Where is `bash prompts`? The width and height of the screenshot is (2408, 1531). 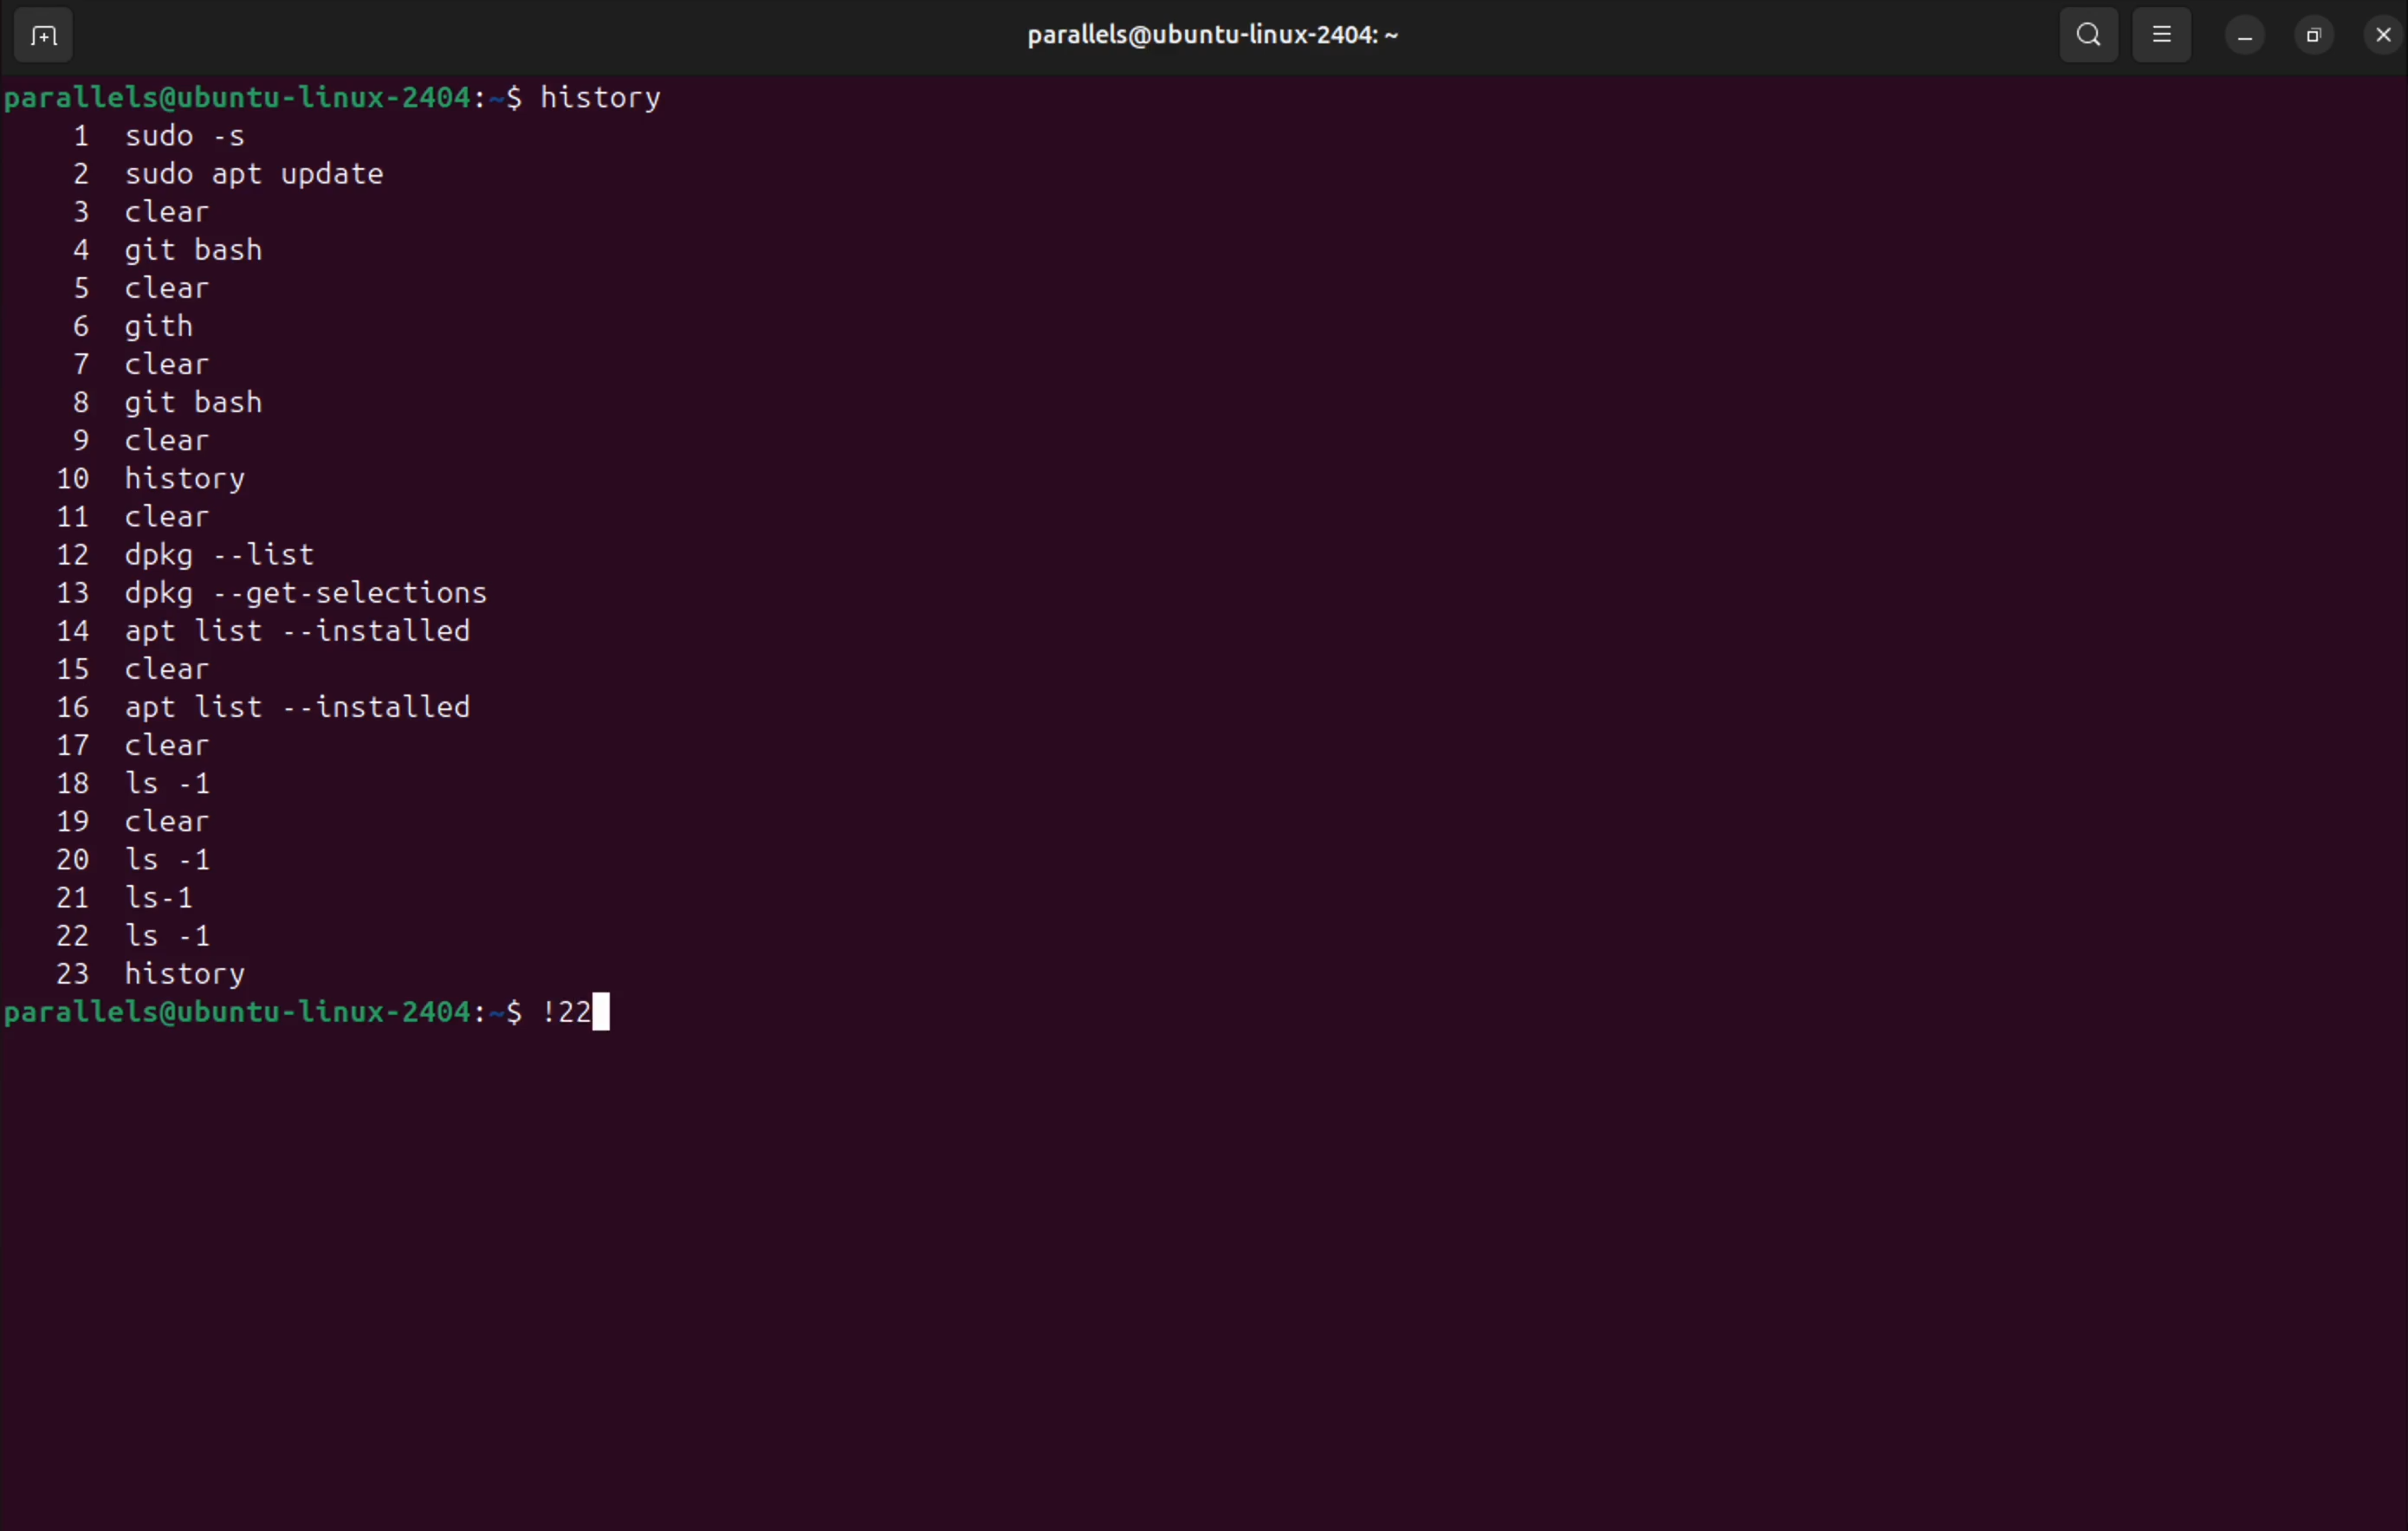
bash prompts is located at coordinates (262, 94).